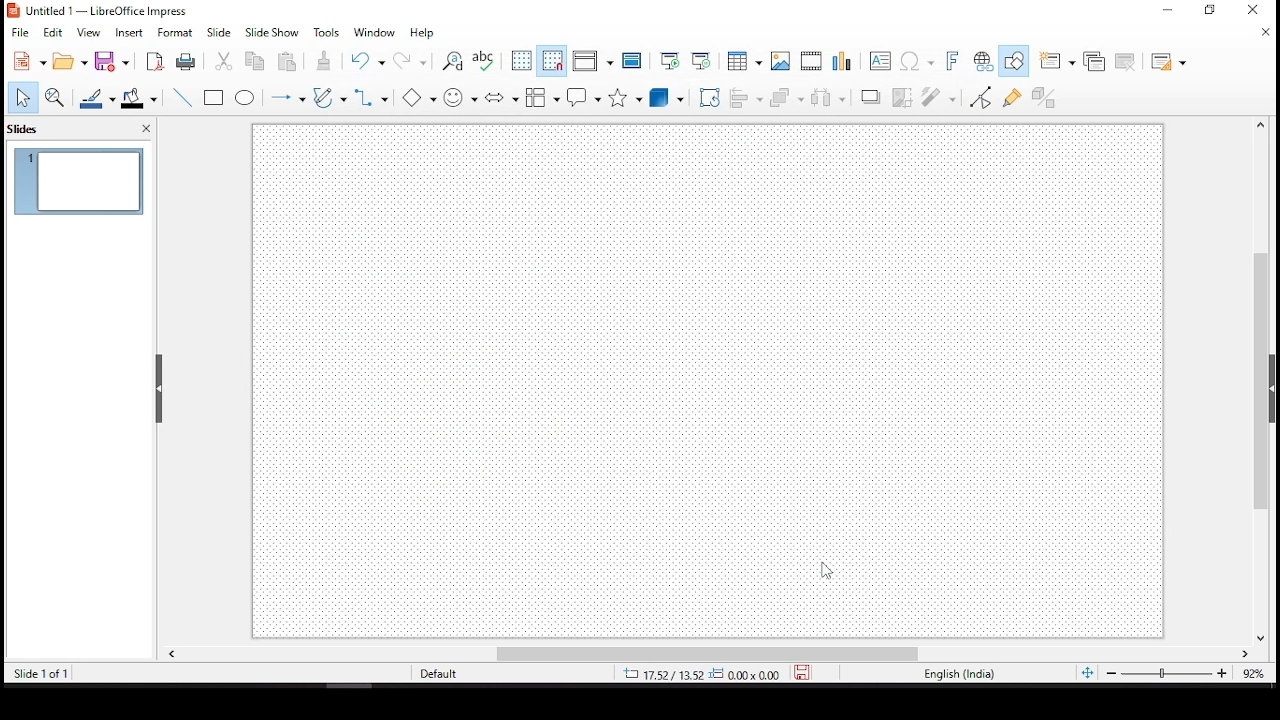  What do you see at coordinates (958, 673) in the screenshot?
I see `english (india)` at bounding box center [958, 673].